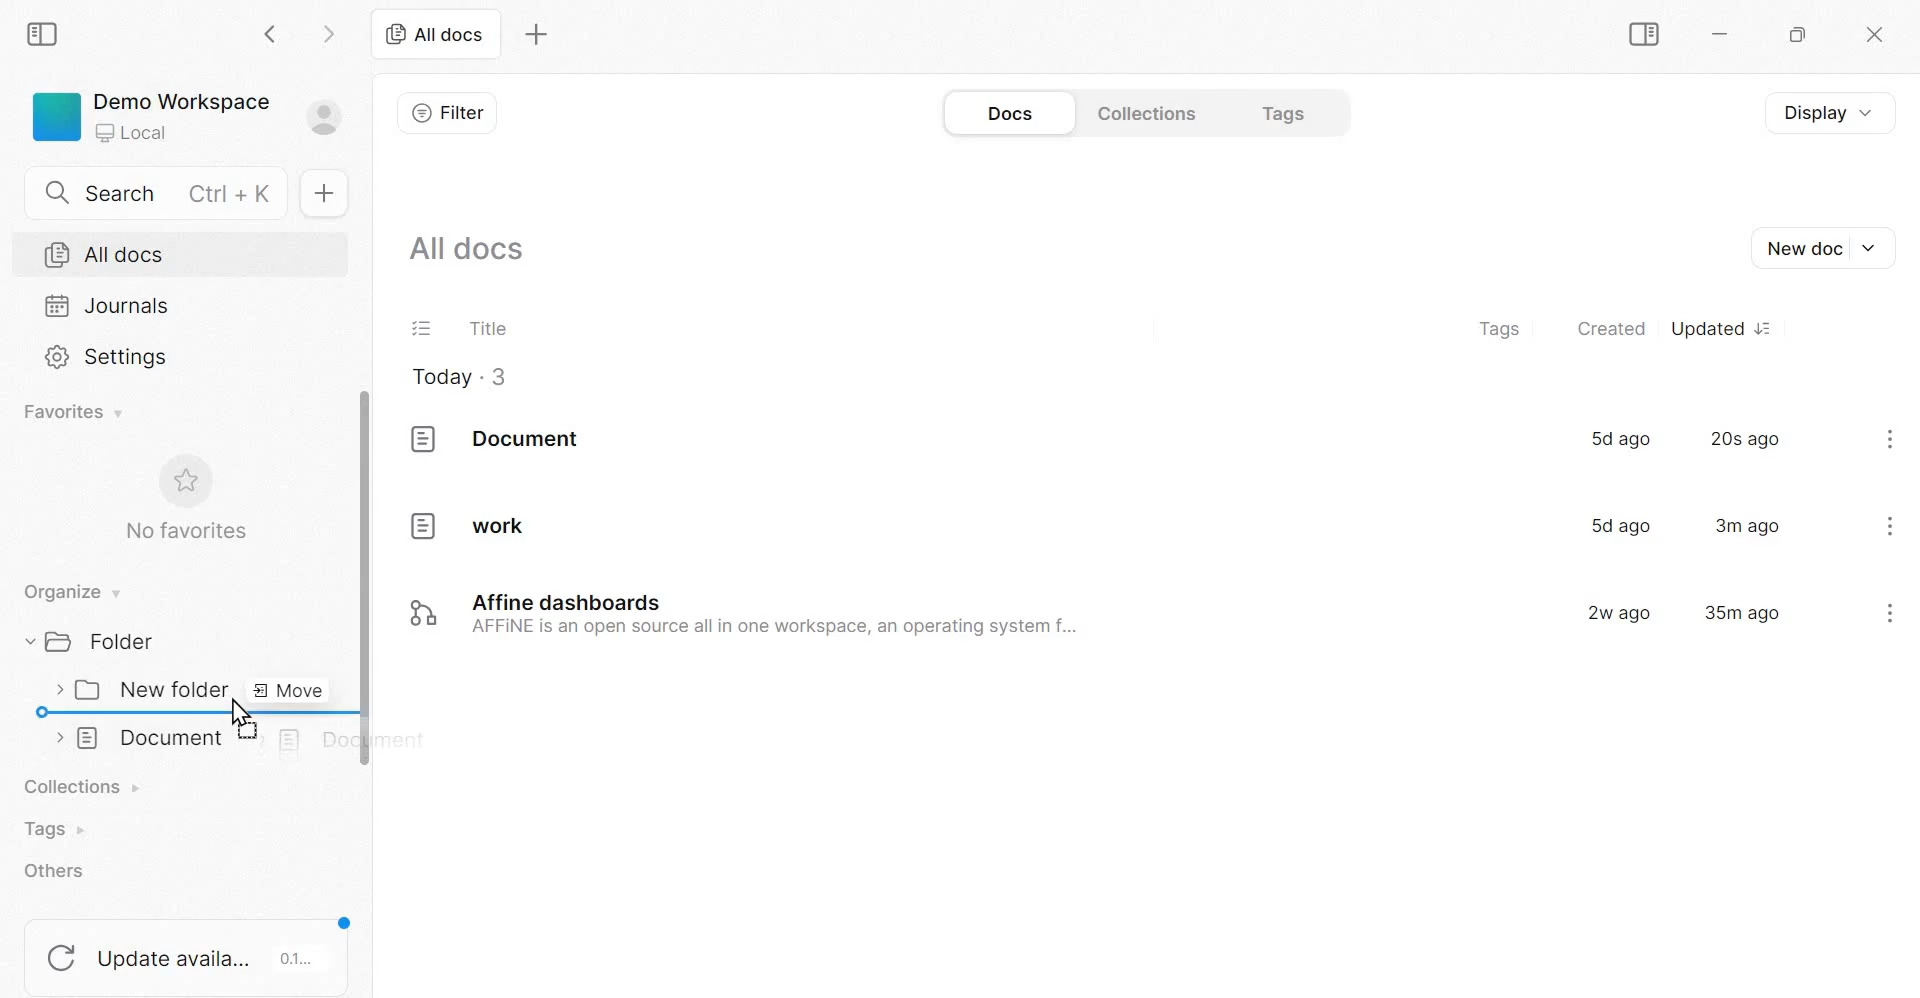  What do you see at coordinates (1876, 36) in the screenshot?
I see `close` at bounding box center [1876, 36].